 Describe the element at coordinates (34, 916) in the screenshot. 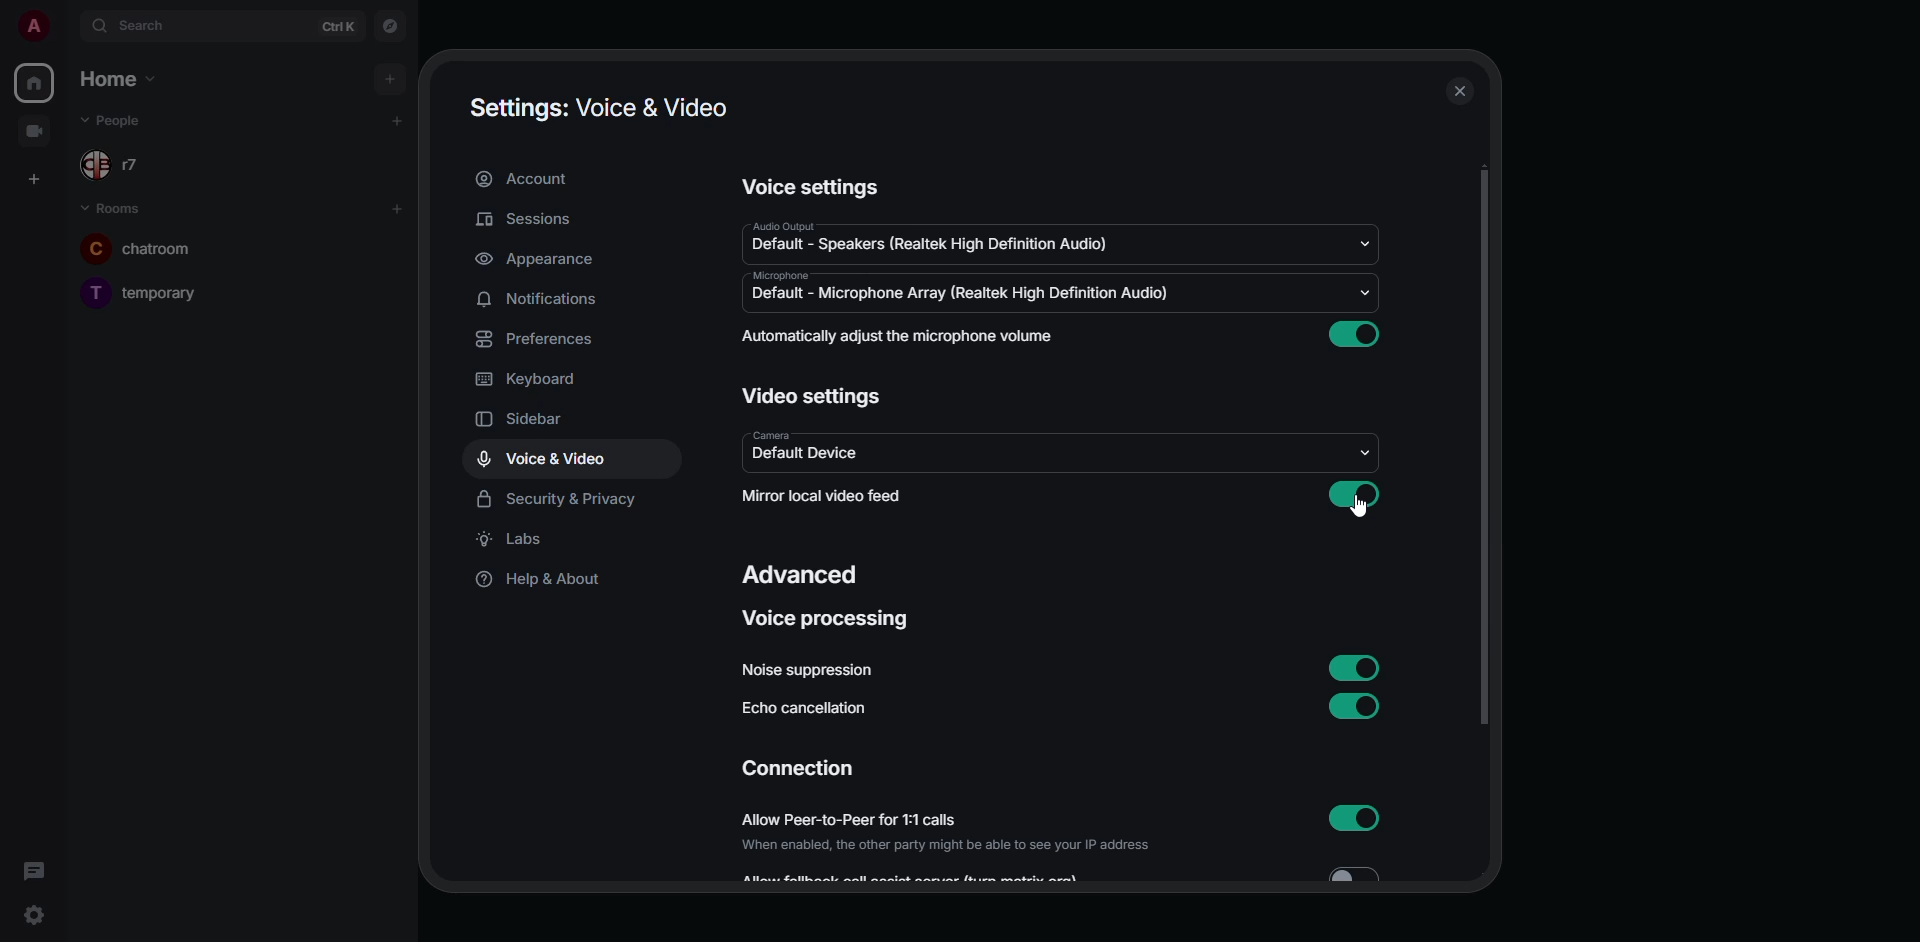

I see `quick settings` at that location.